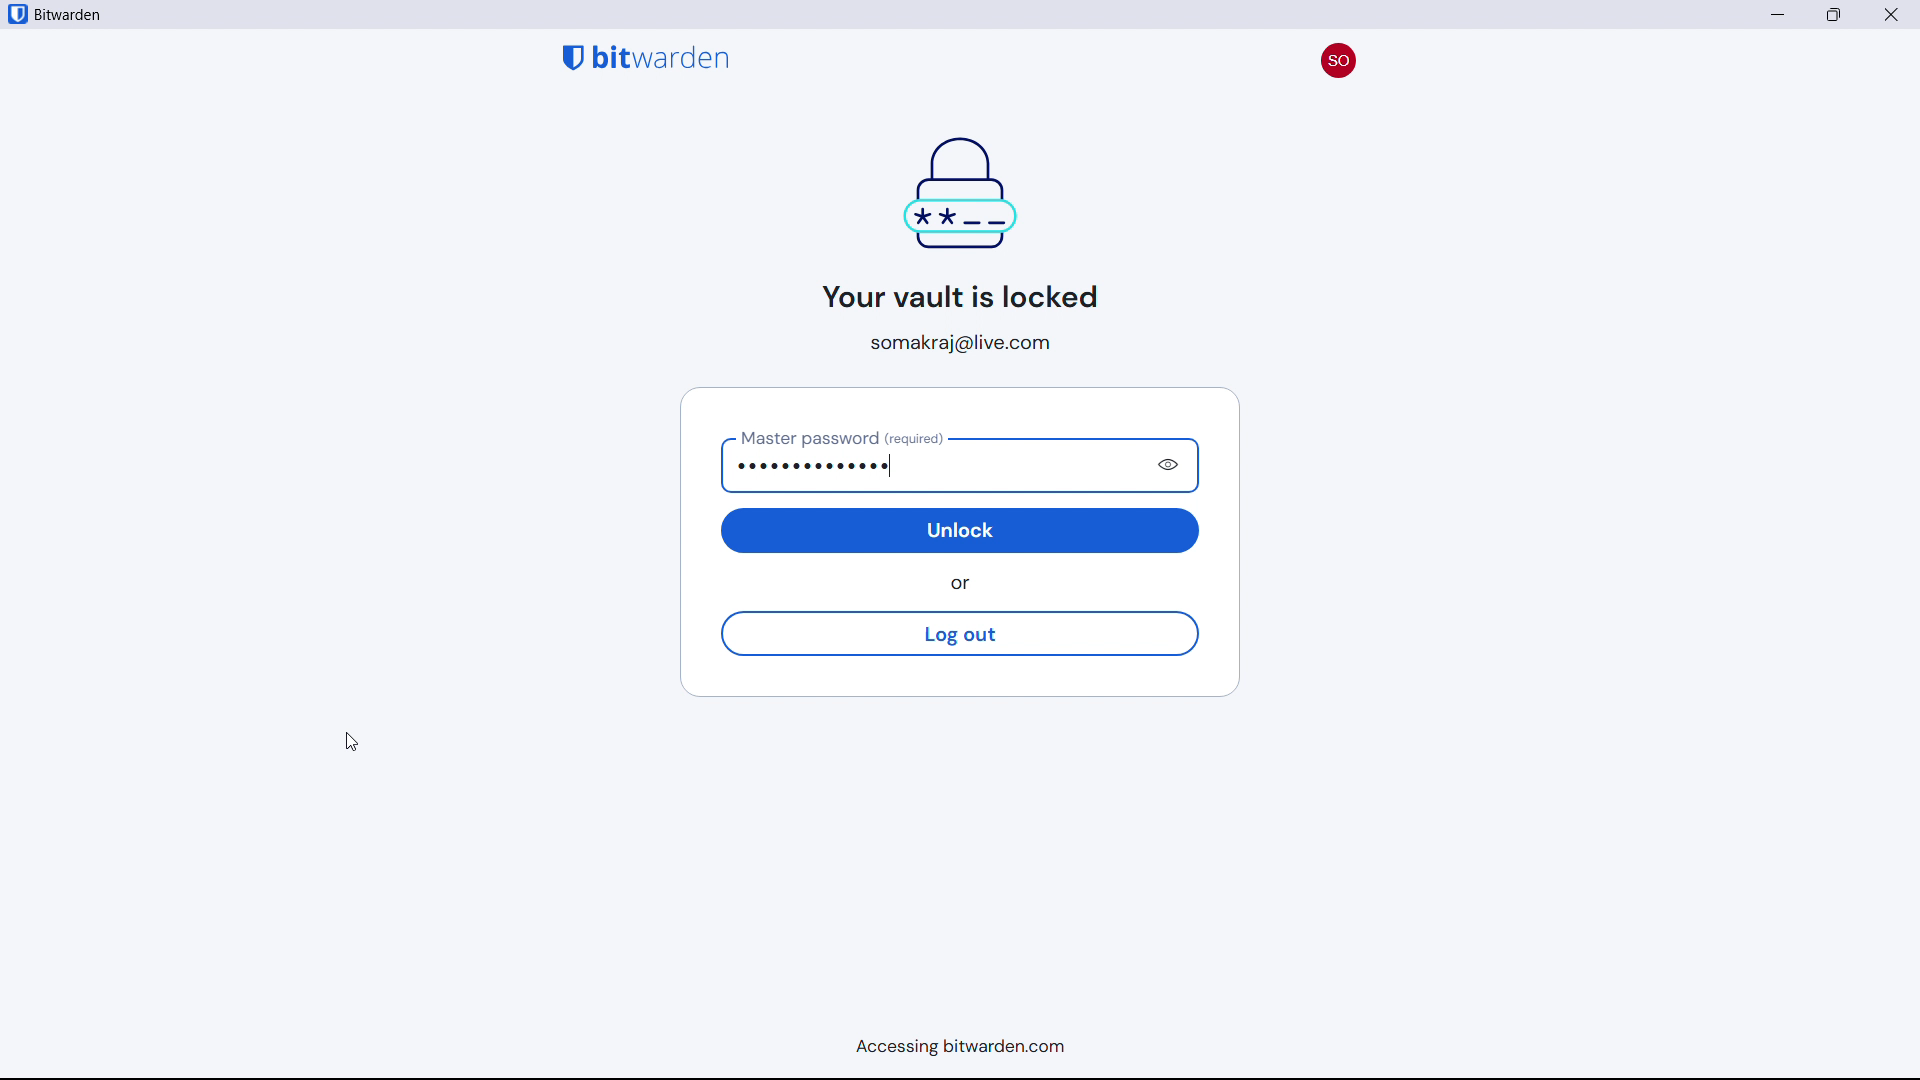 Image resolution: width=1920 pixels, height=1080 pixels. Describe the element at coordinates (646, 56) in the screenshot. I see `bitwarden logo` at that location.